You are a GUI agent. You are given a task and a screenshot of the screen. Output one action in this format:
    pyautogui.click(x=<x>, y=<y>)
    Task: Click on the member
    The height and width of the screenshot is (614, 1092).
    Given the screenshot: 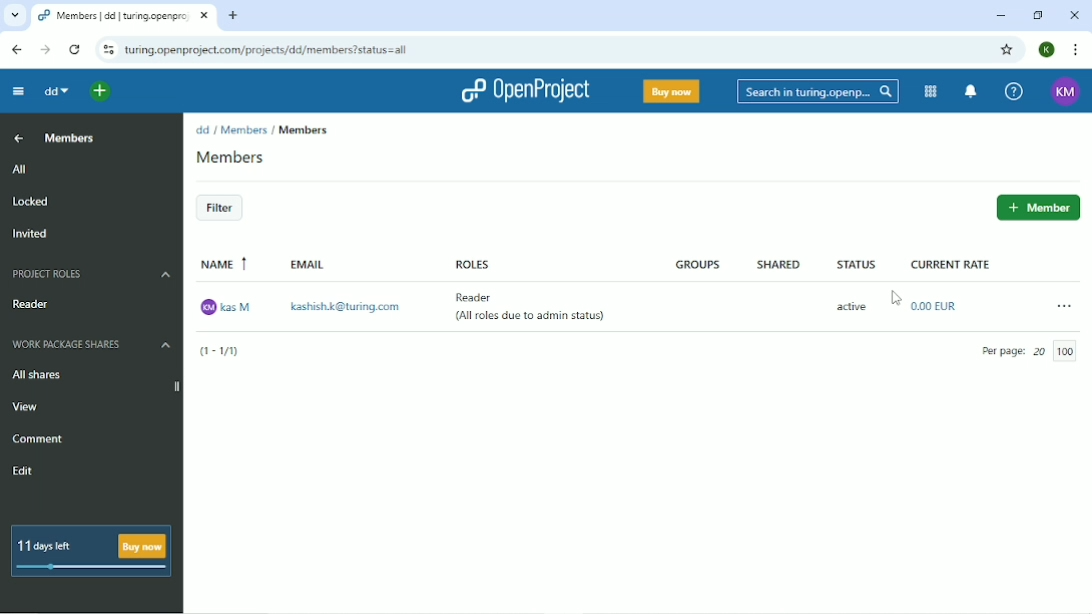 What is the action you would take?
    pyautogui.click(x=249, y=157)
    